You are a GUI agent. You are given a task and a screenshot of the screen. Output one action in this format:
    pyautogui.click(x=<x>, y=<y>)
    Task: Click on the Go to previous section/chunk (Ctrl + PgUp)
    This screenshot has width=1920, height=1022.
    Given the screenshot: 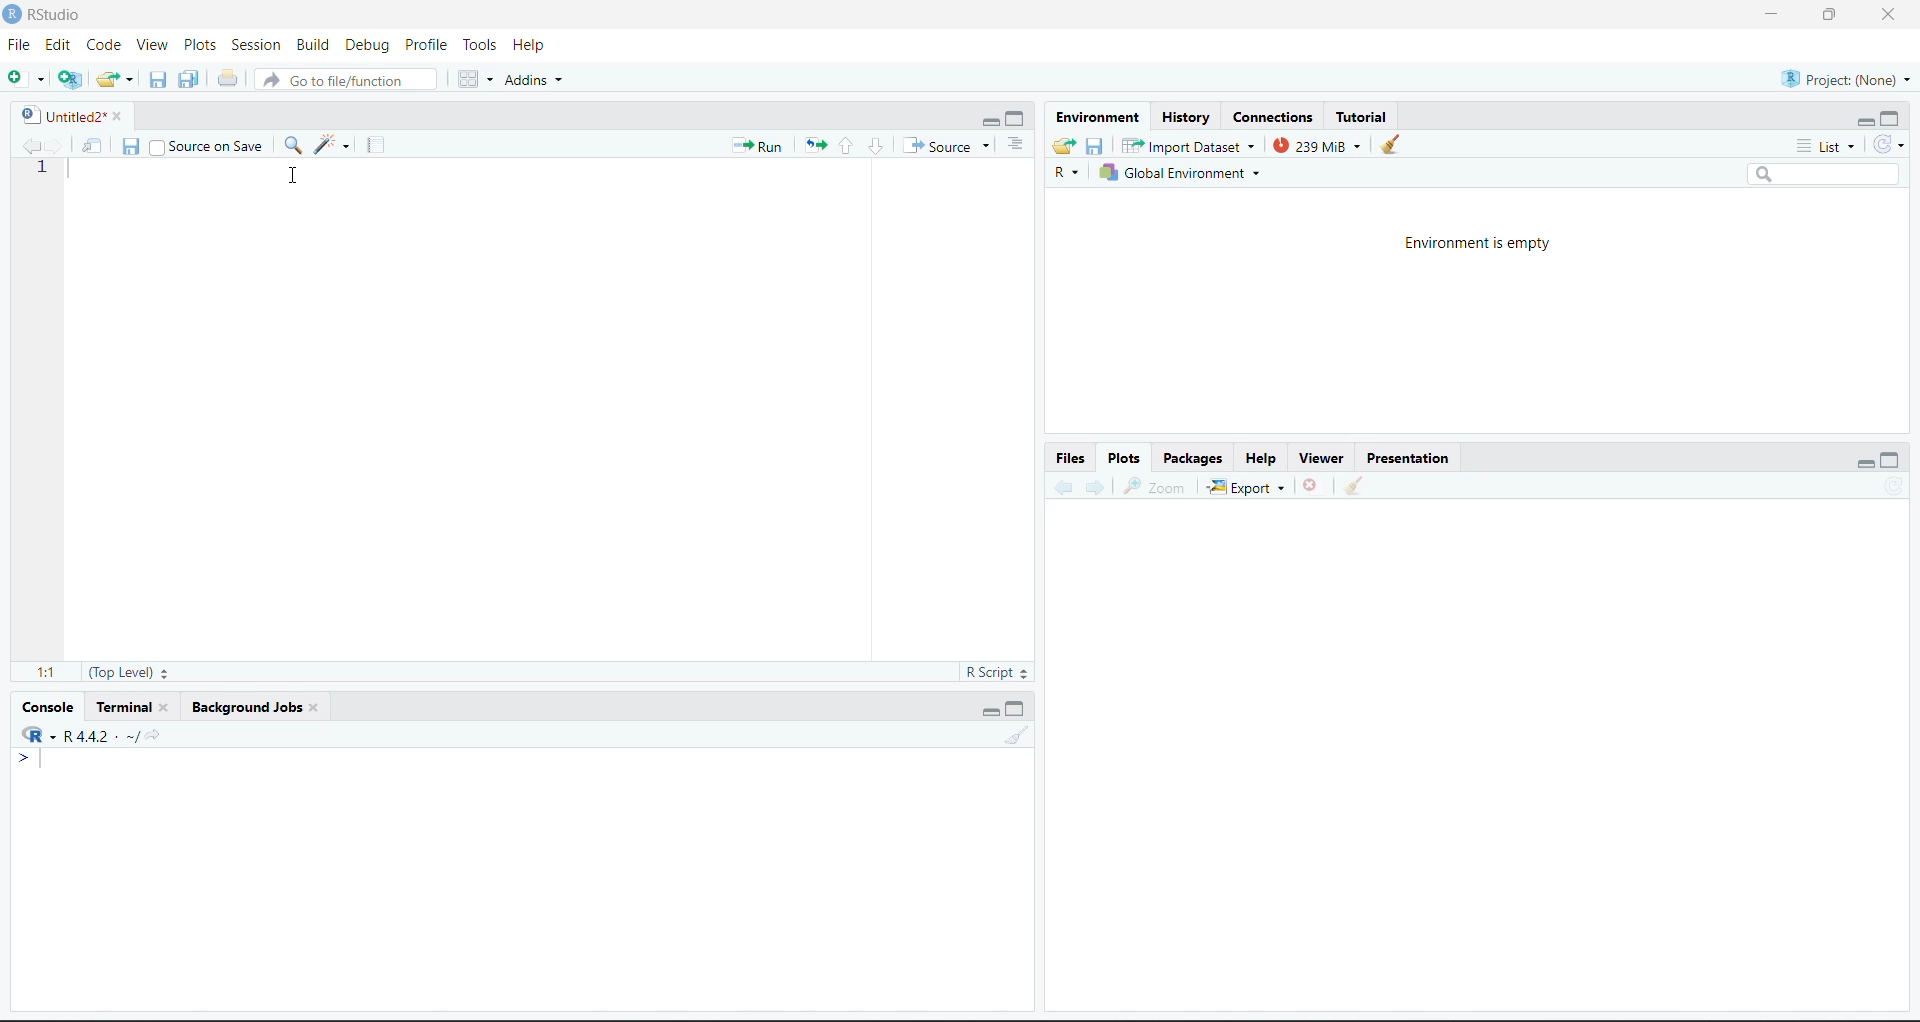 What is the action you would take?
    pyautogui.click(x=849, y=145)
    